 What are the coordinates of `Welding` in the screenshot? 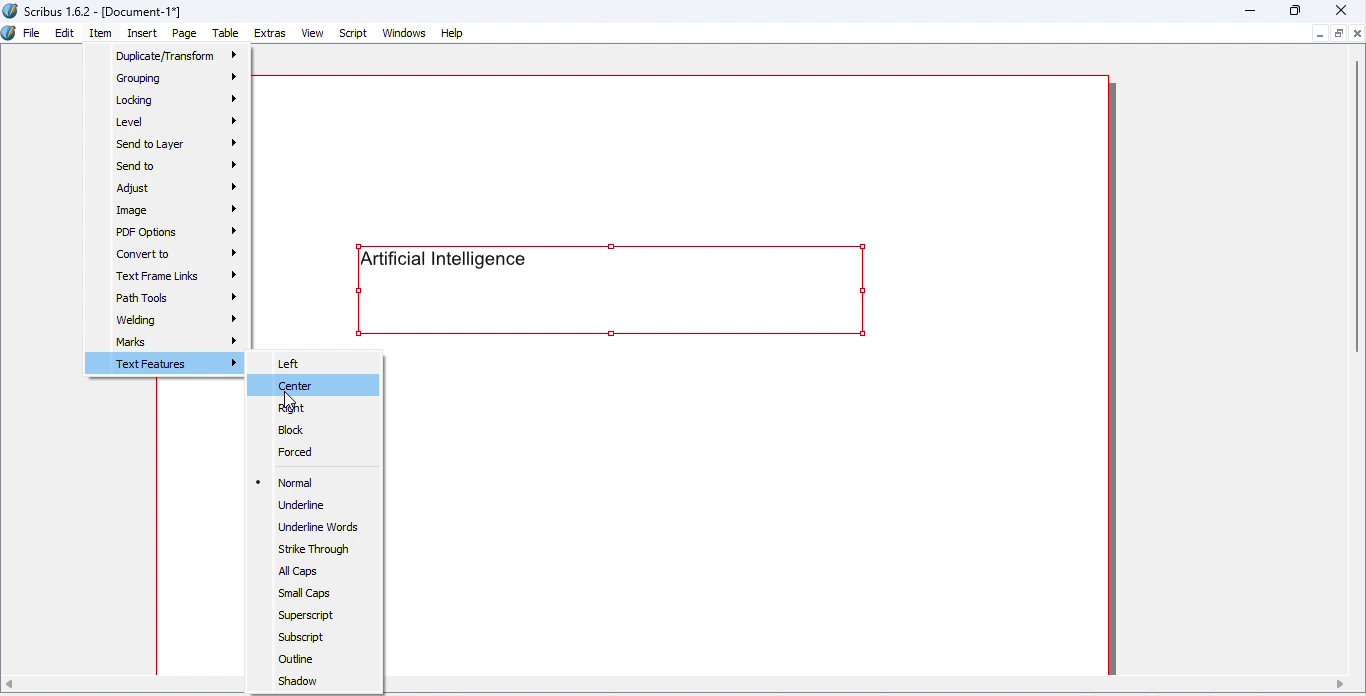 It's located at (181, 320).